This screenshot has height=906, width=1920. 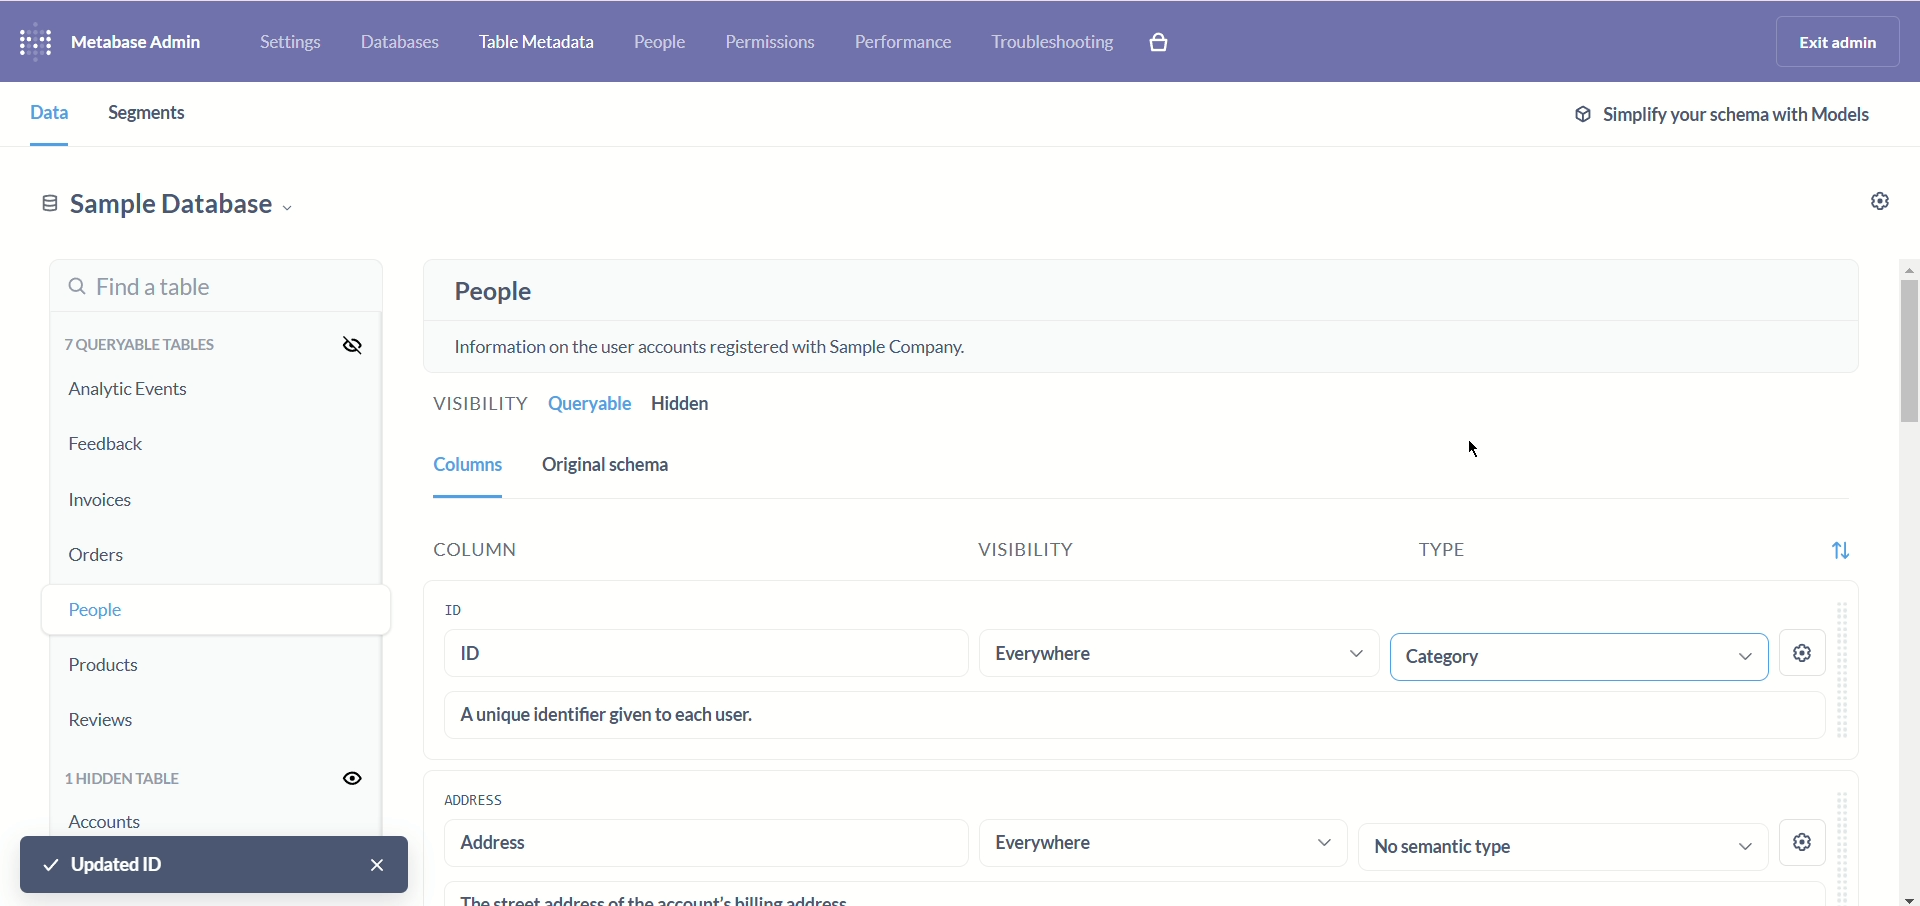 What do you see at coordinates (1907, 582) in the screenshot?
I see `vertical scroll bar` at bounding box center [1907, 582].